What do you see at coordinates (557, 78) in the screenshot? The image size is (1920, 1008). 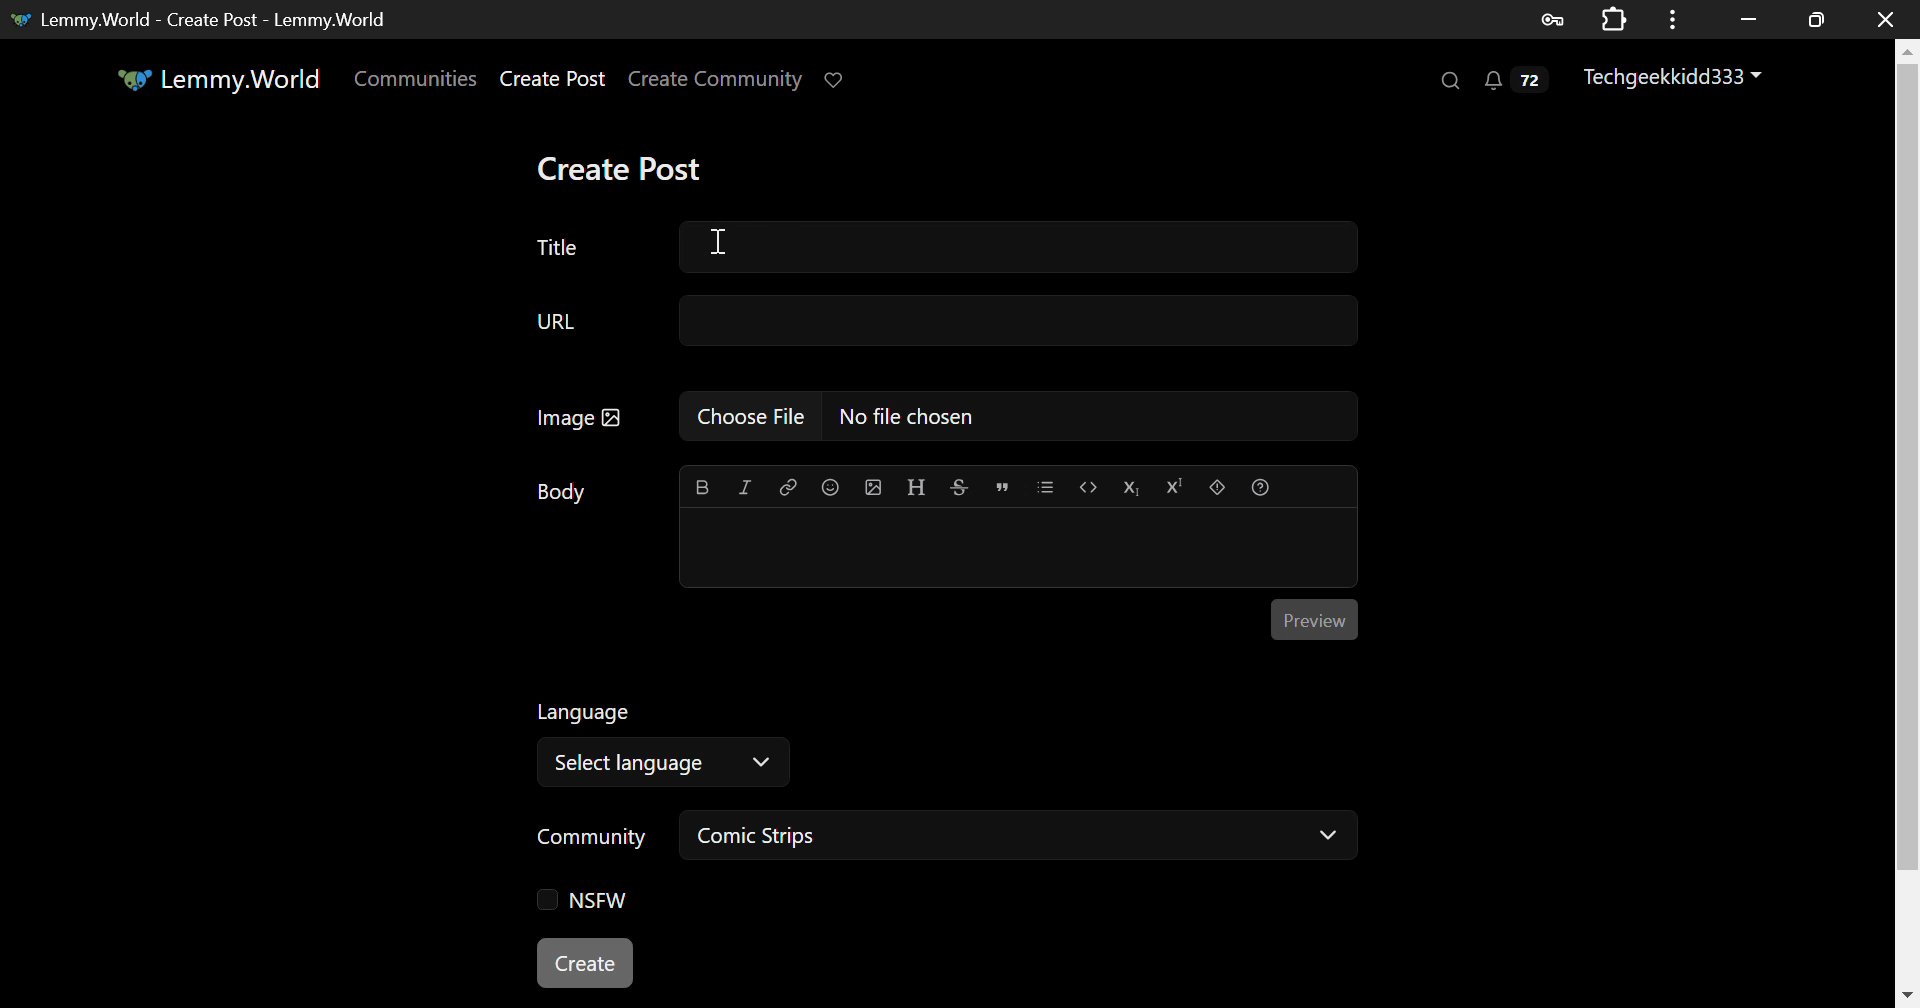 I see `Create Post Page Hyperlink` at bounding box center [557, 78].